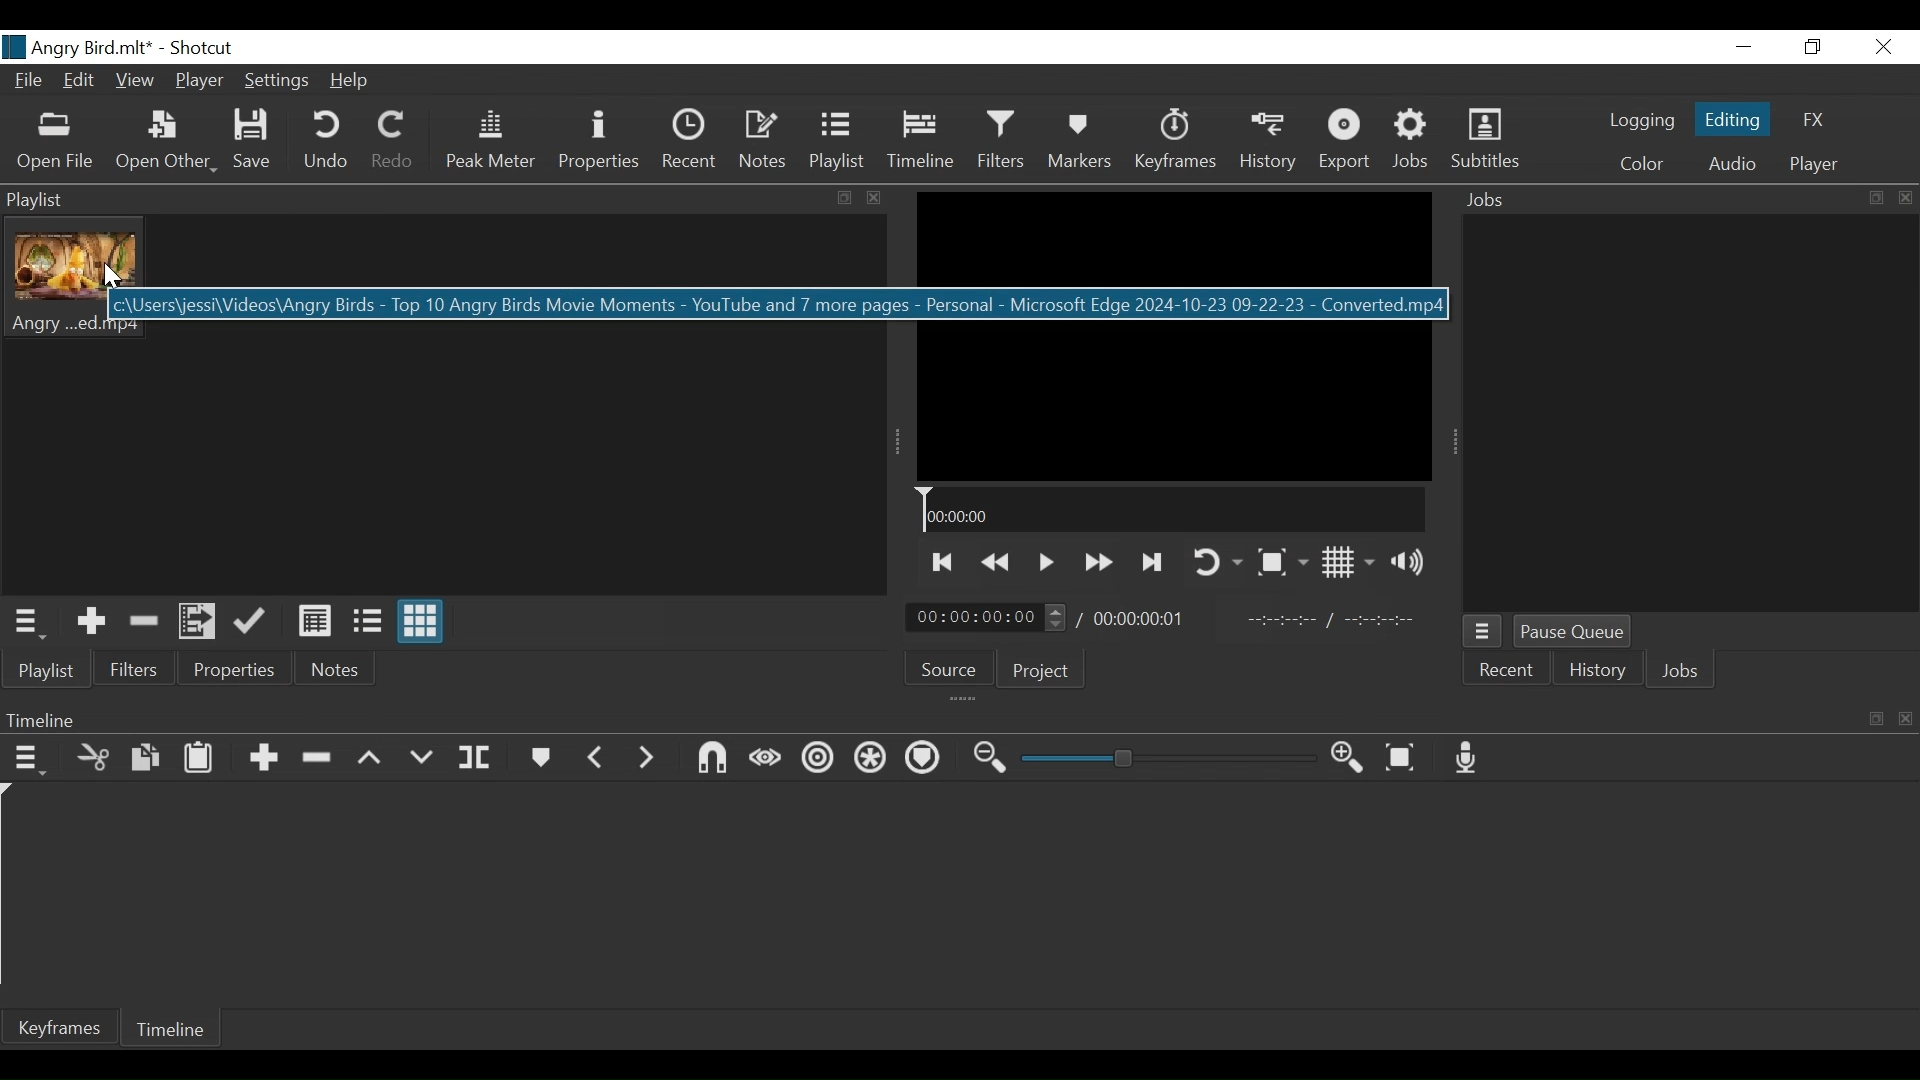 Image resolution: width=1920 pixels, height=1080 pixels. Describe the element at coordinates (196, 620) in the screenshot. I see `Add the files to the playlist` at that location.